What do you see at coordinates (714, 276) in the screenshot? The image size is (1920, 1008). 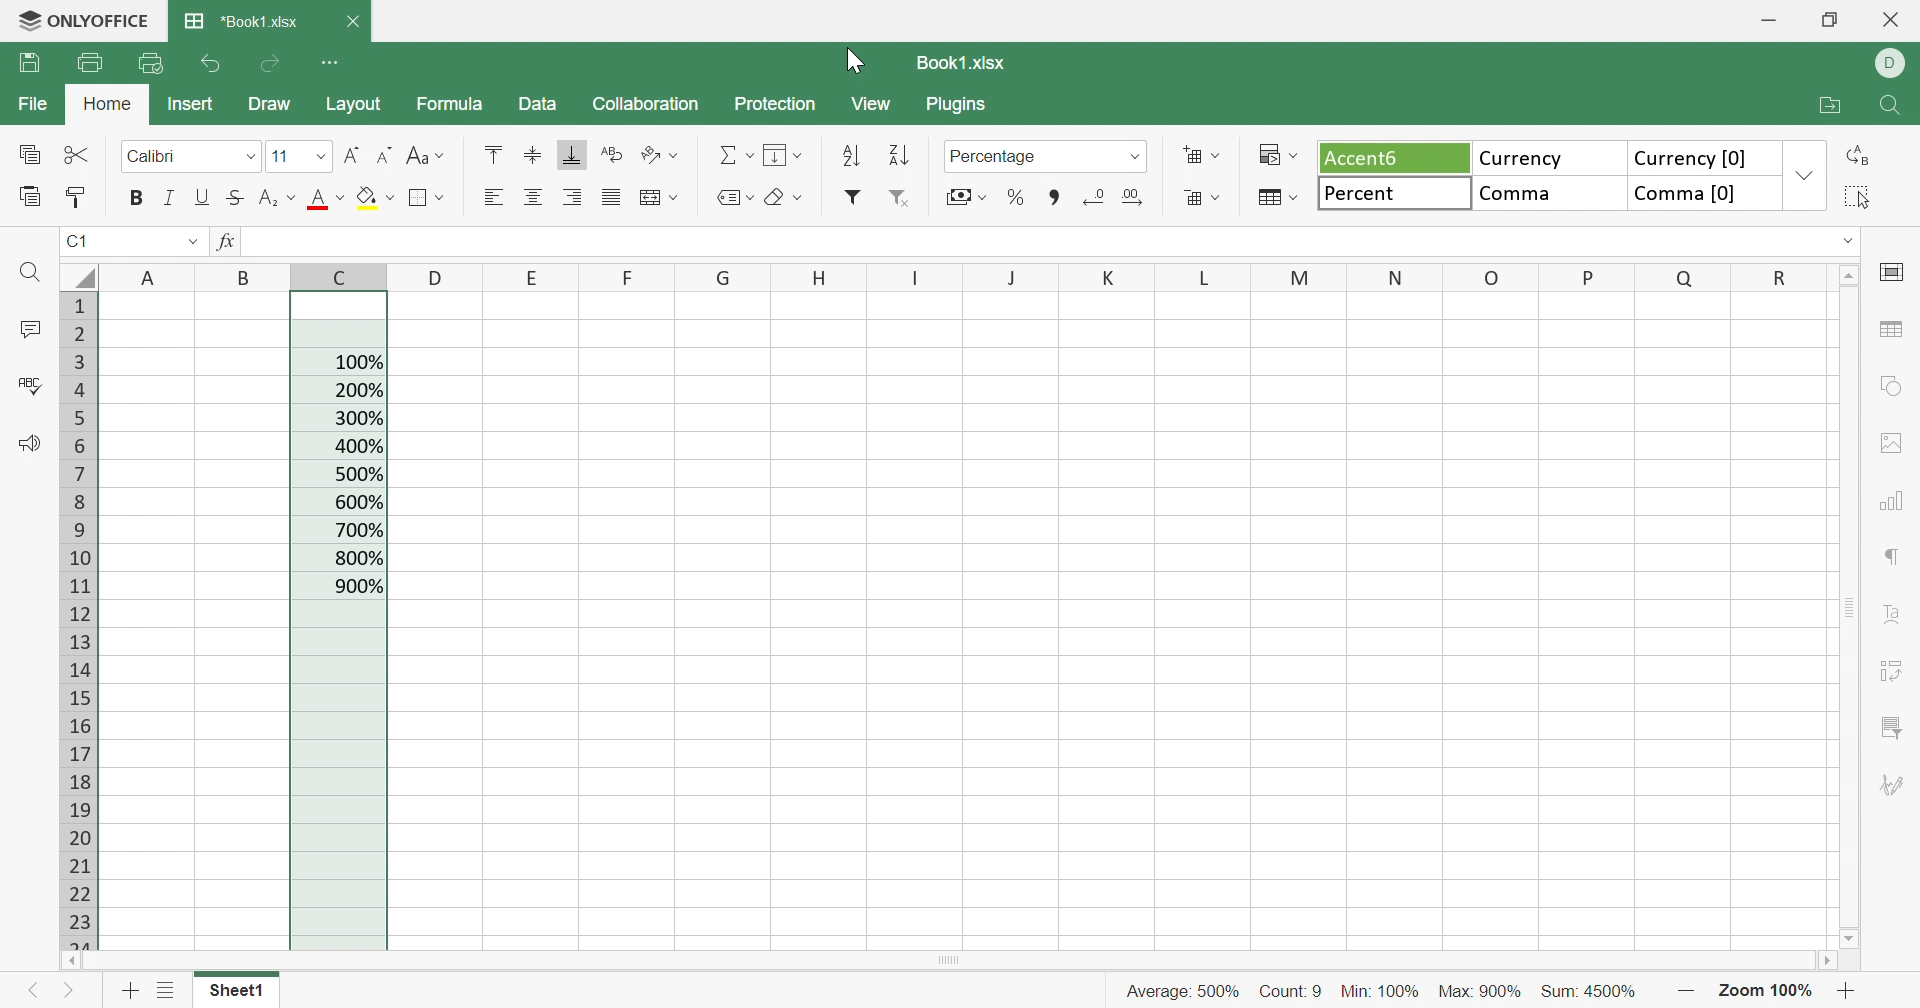 I see `G` at bounding box center [714, 276].